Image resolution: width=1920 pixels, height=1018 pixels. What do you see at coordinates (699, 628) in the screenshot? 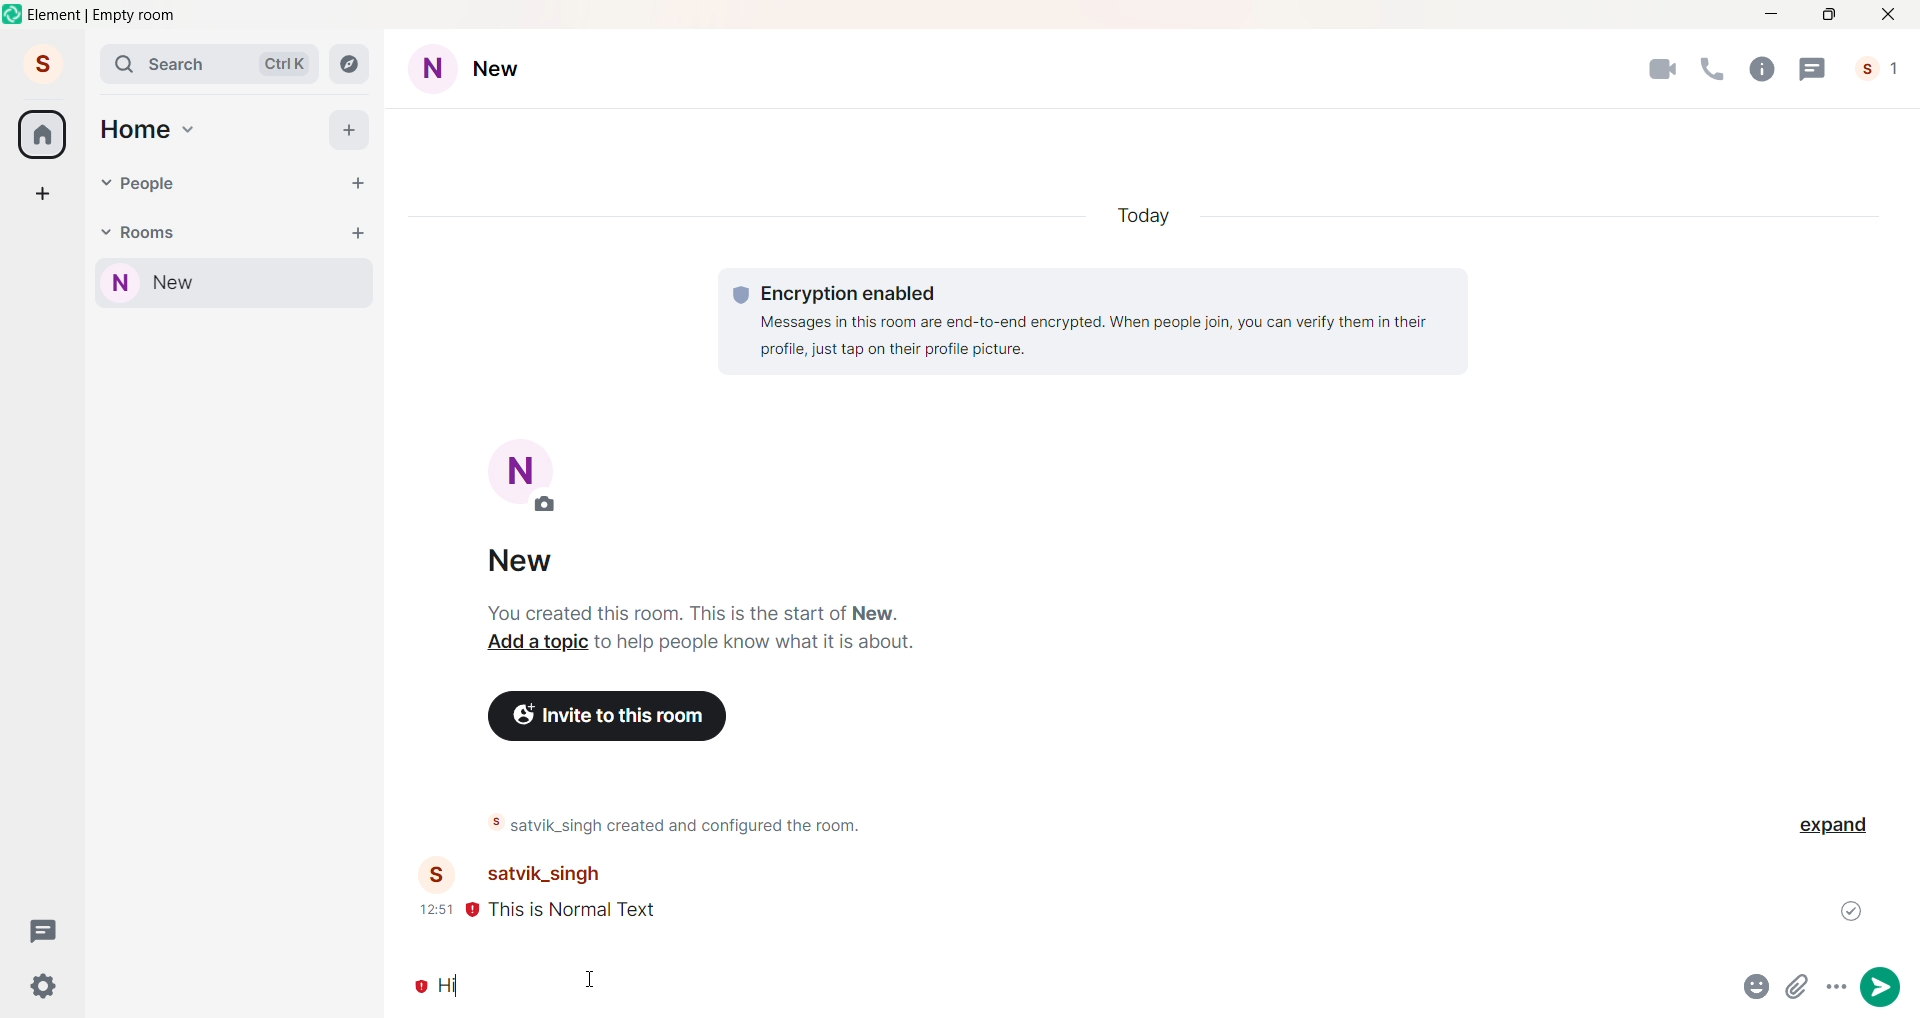
I see `You created this room. This is the start of New.
Add a topic to help people know what it is about.` at bounding box center [699, 628].